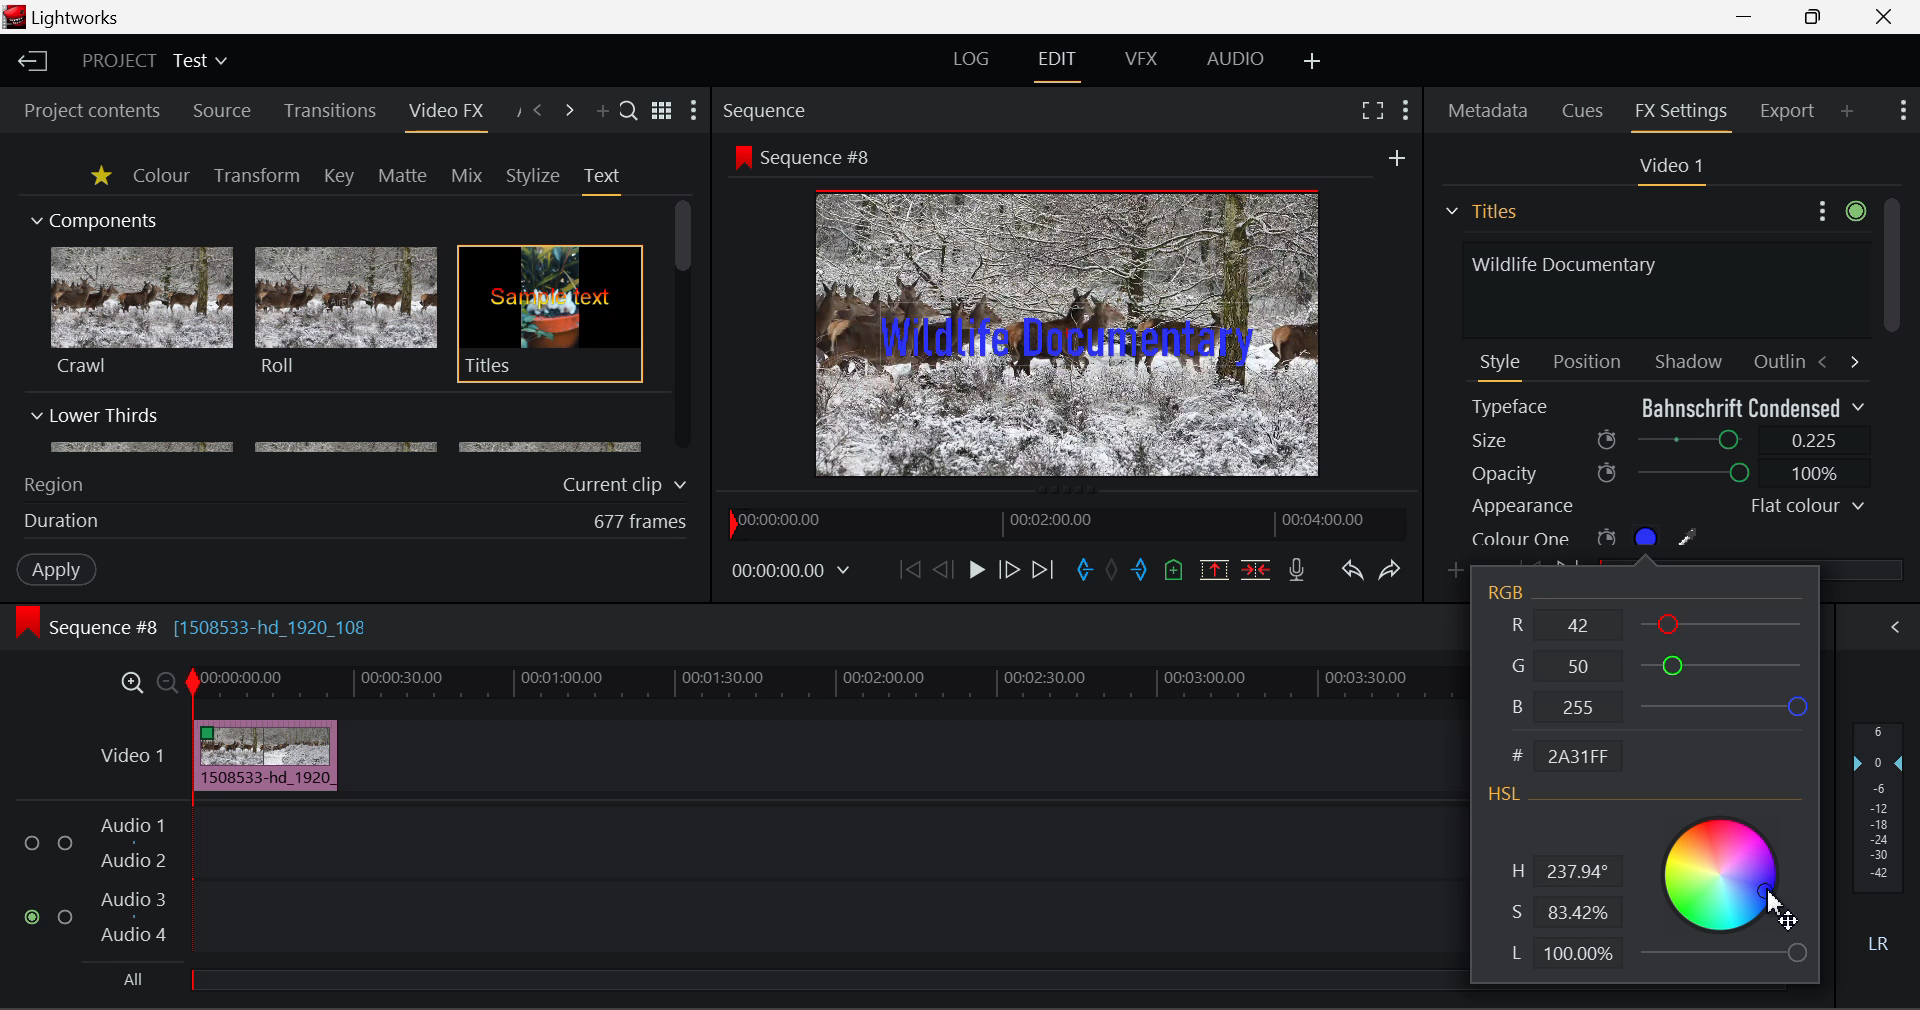 The height and width of the screenshot is (1010, 1920). What do you see at coordinates (1061, 66) in the screenshot?
I see `EDIT Layout Open` at bounding box center [1061, 66].